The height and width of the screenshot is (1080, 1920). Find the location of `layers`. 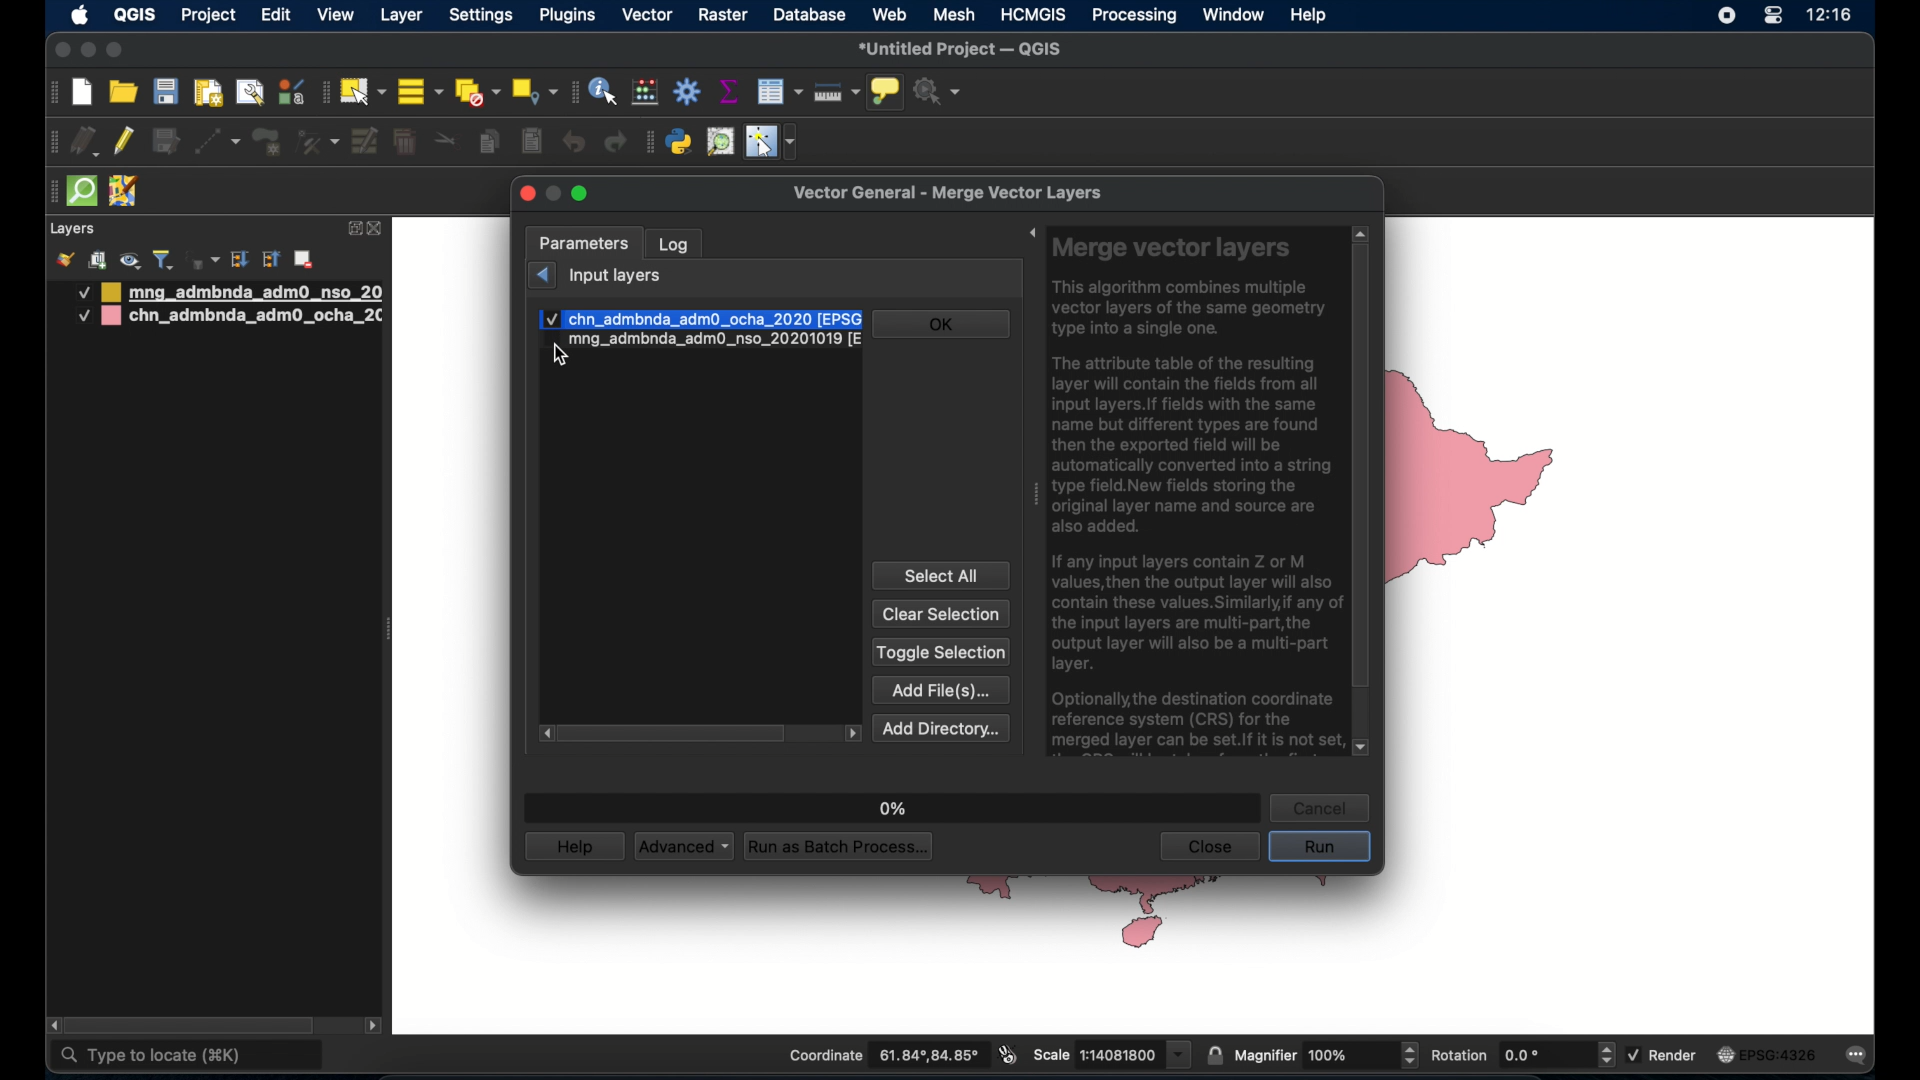

layers is located at coordinates (72, 230).